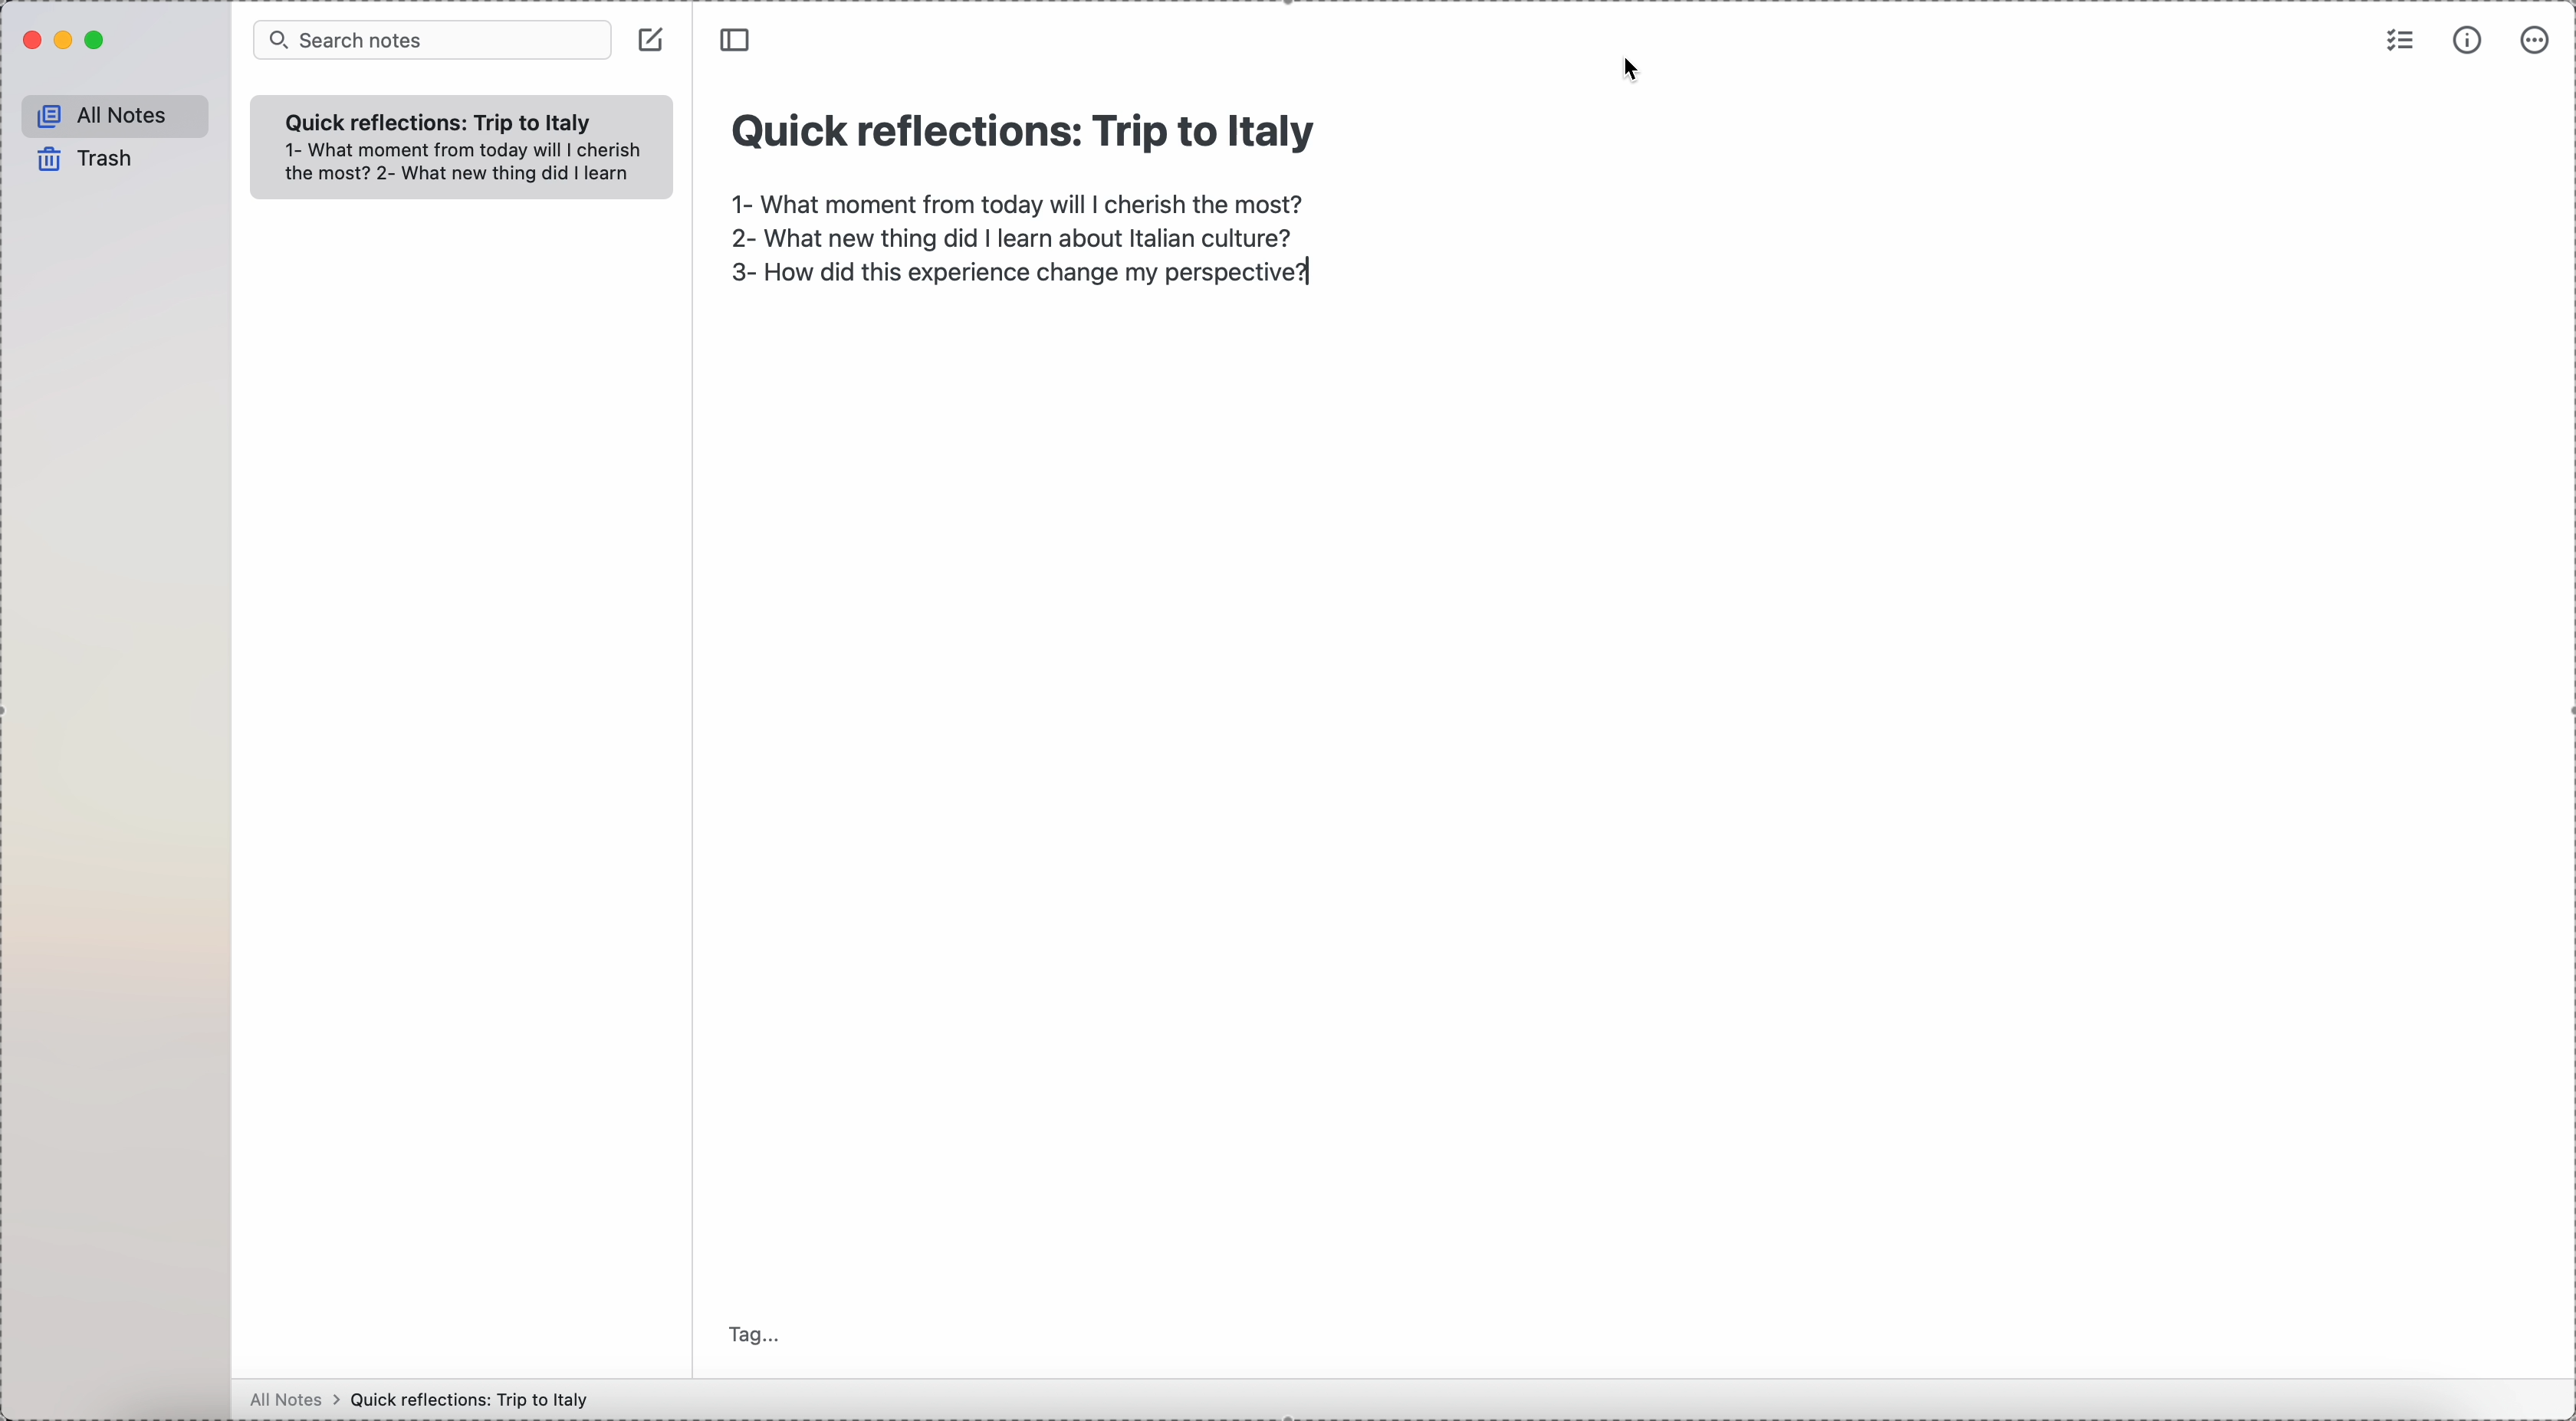 This screenshot has height=1421, width=2576. What do you see at coordinates (1019, 139) in the screenshot?
I see `Quick reflections: Trip to Italy` at bounding box center [1019, 139].